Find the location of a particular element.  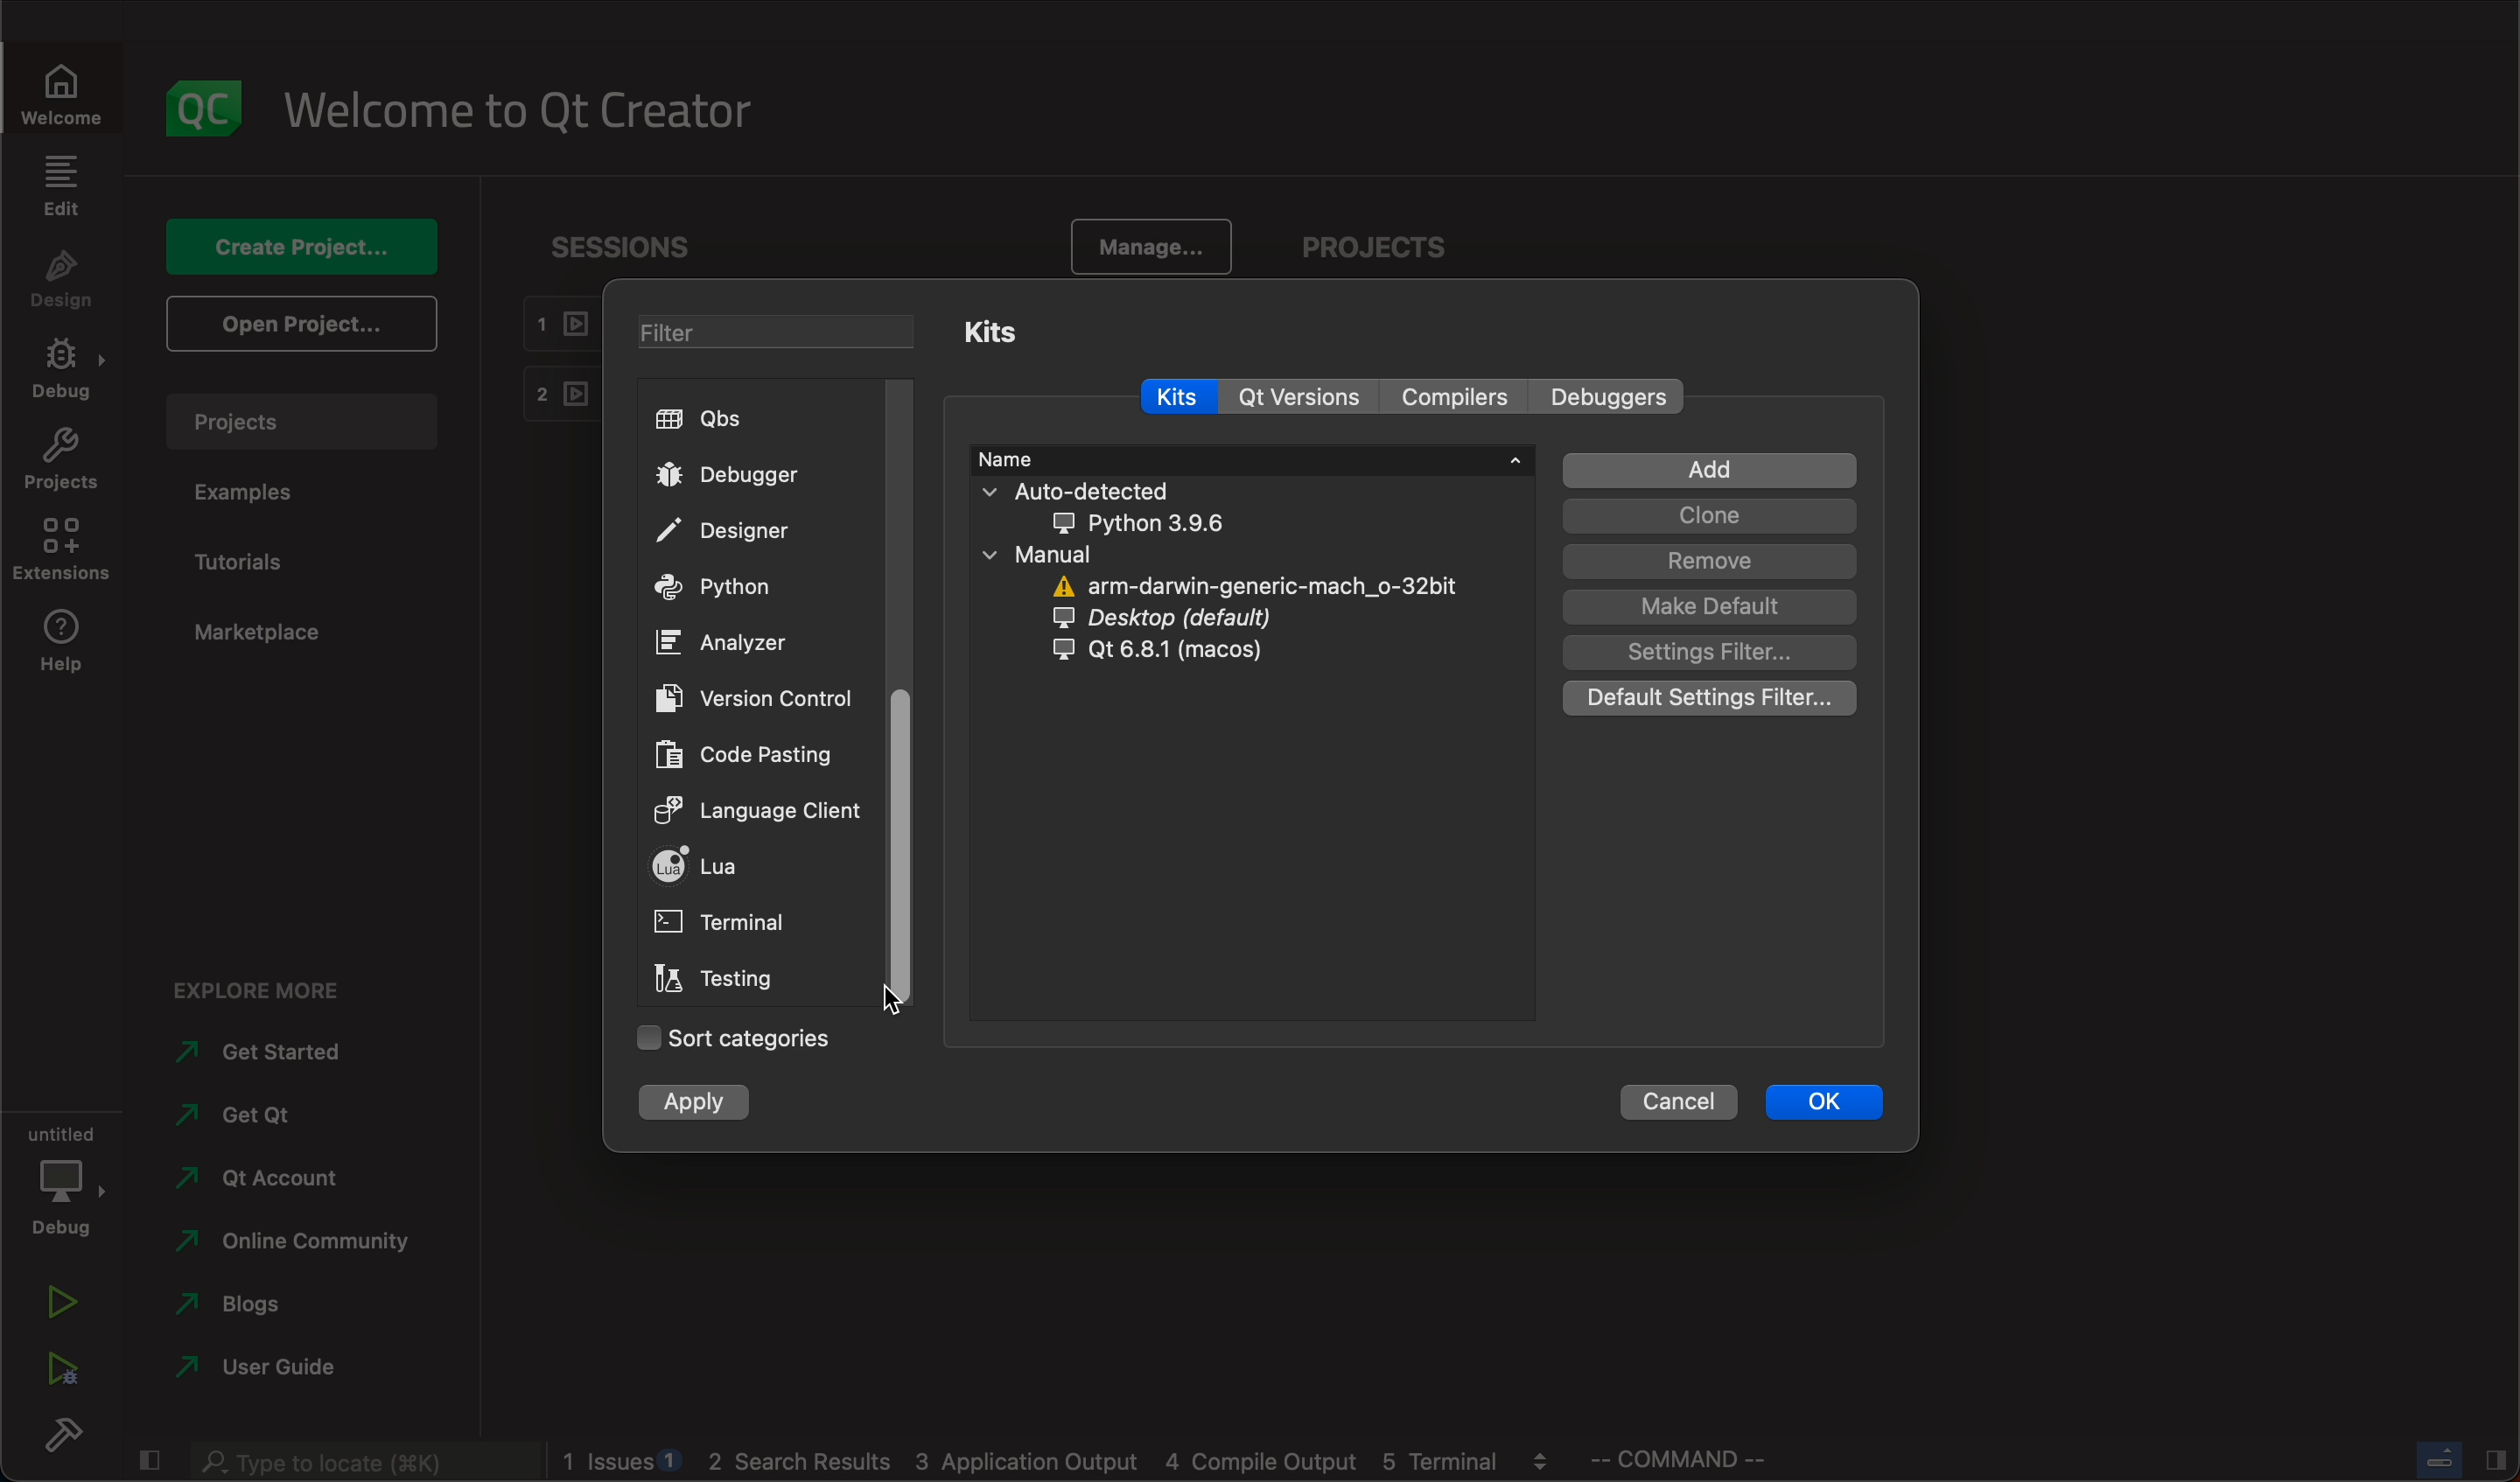

code is located at coordinates (750, 753).